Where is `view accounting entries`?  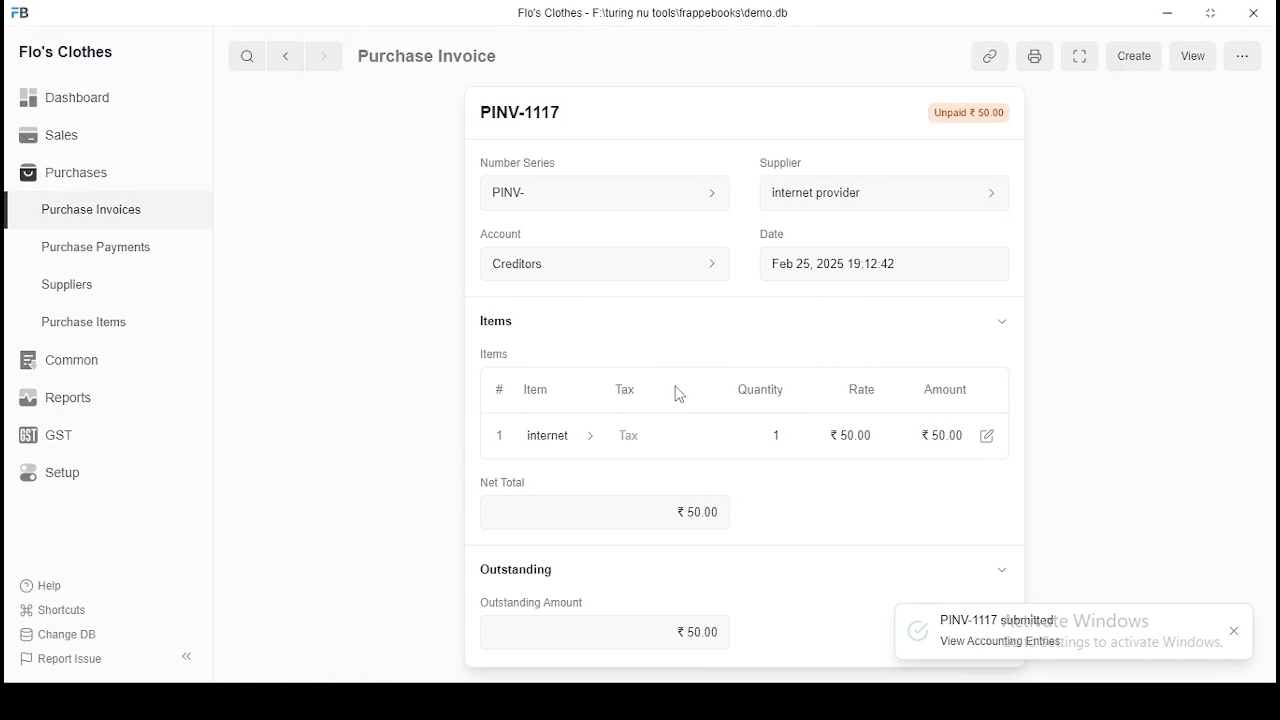
view accounting entries is located at coordinates (1000, 642).